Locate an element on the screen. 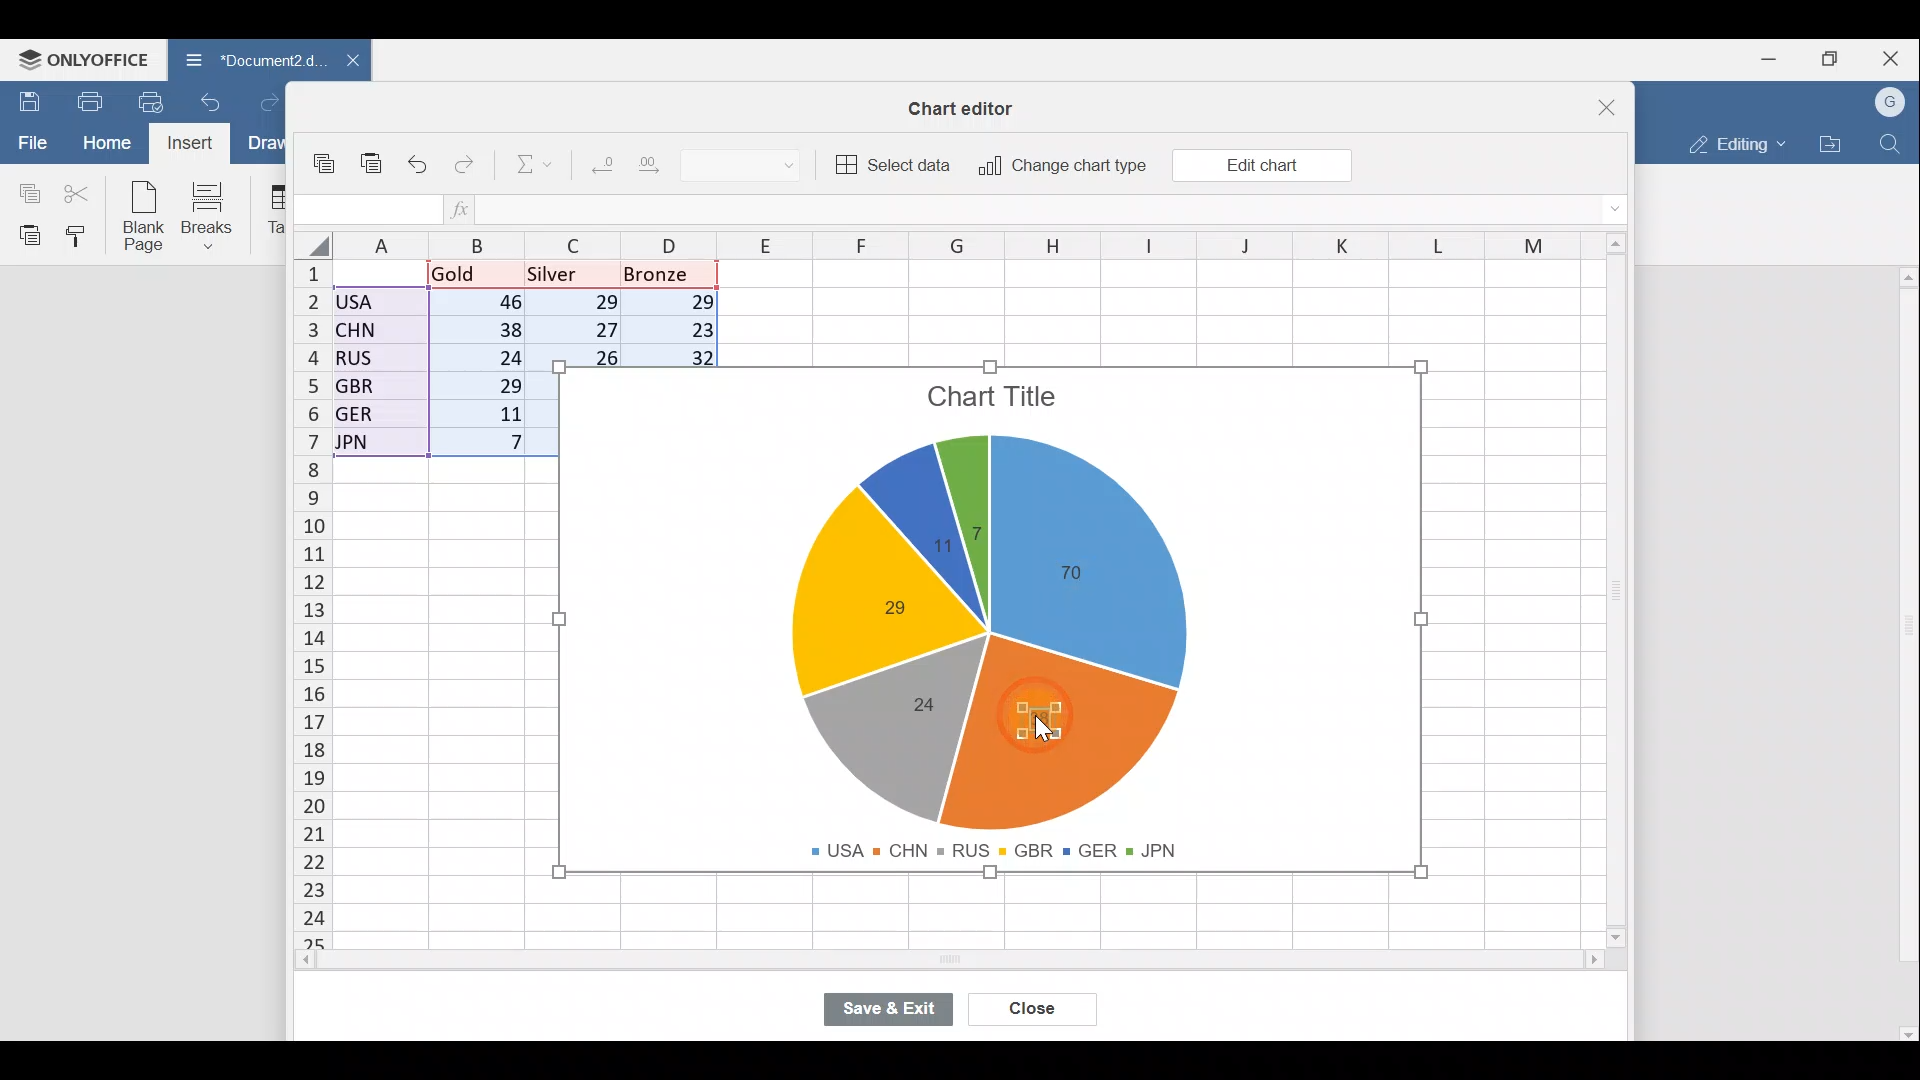 This screenshot has width=1920, height=1080. Blank page is located at coordinates (139, 214).